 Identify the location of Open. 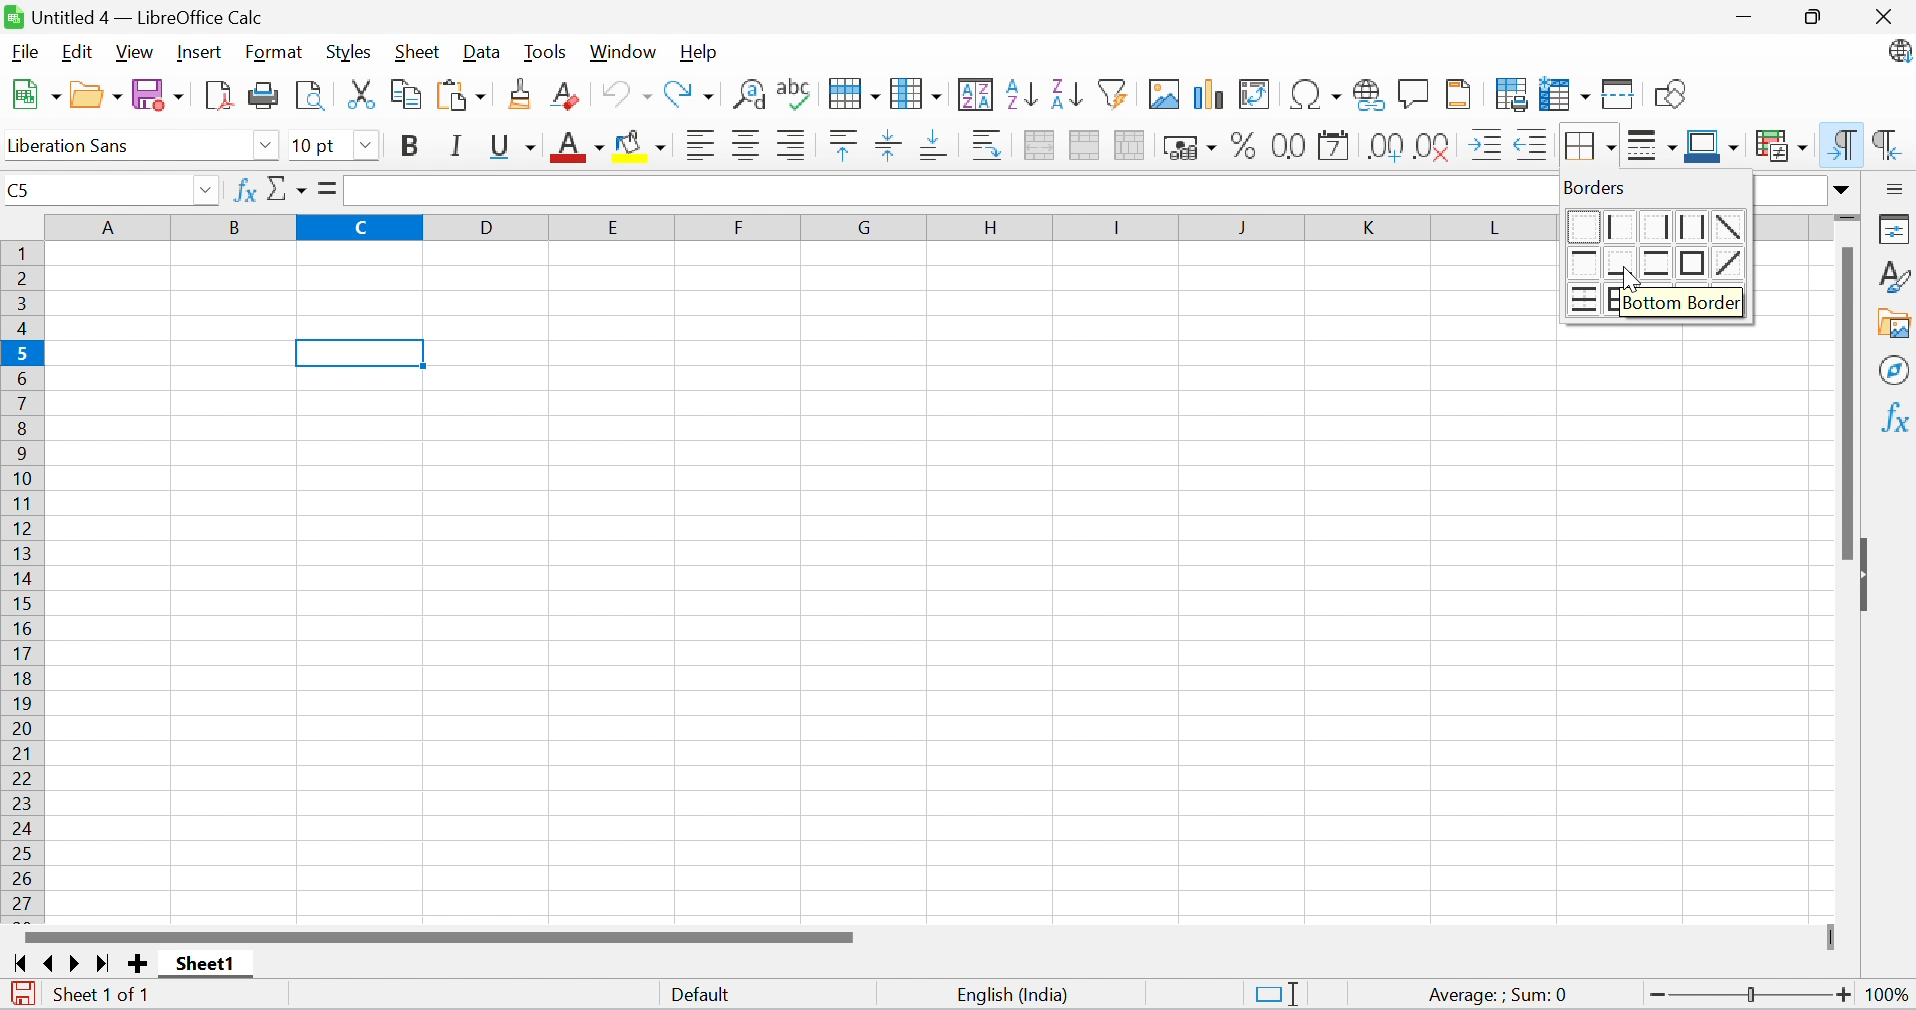
(96, 95).